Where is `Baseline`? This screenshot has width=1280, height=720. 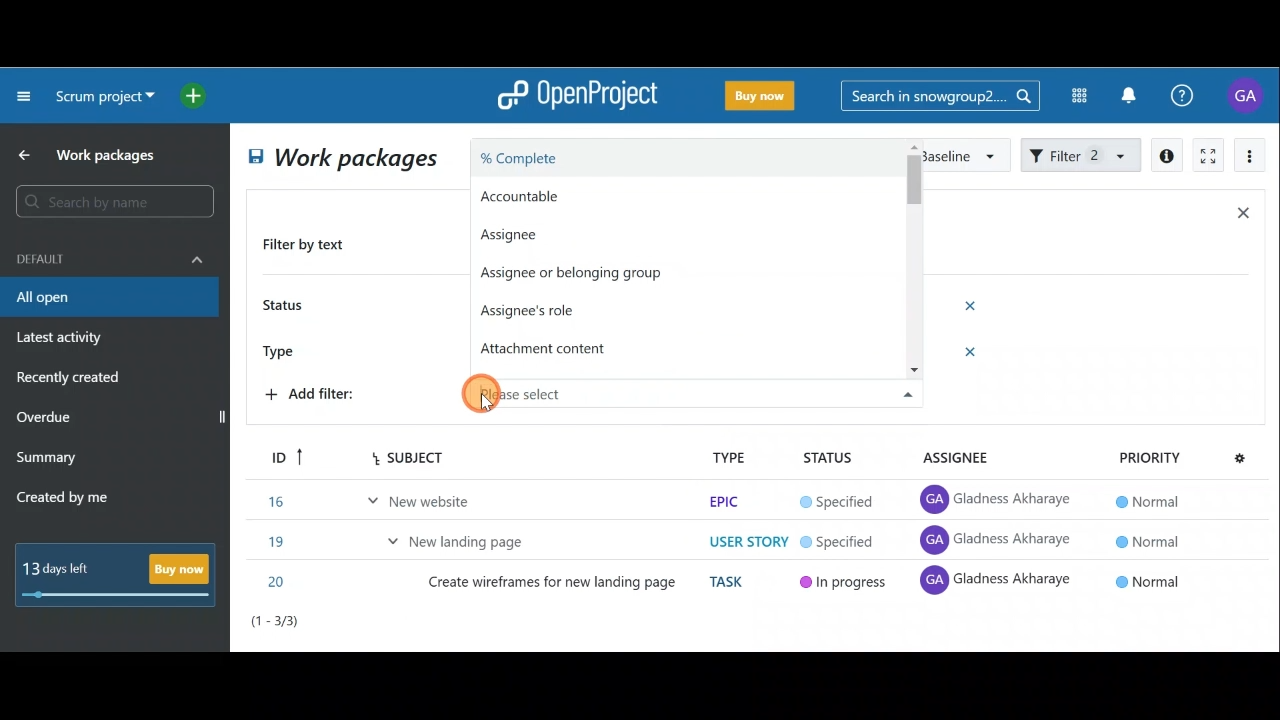
Baseline is located at coordinates (964, 154).